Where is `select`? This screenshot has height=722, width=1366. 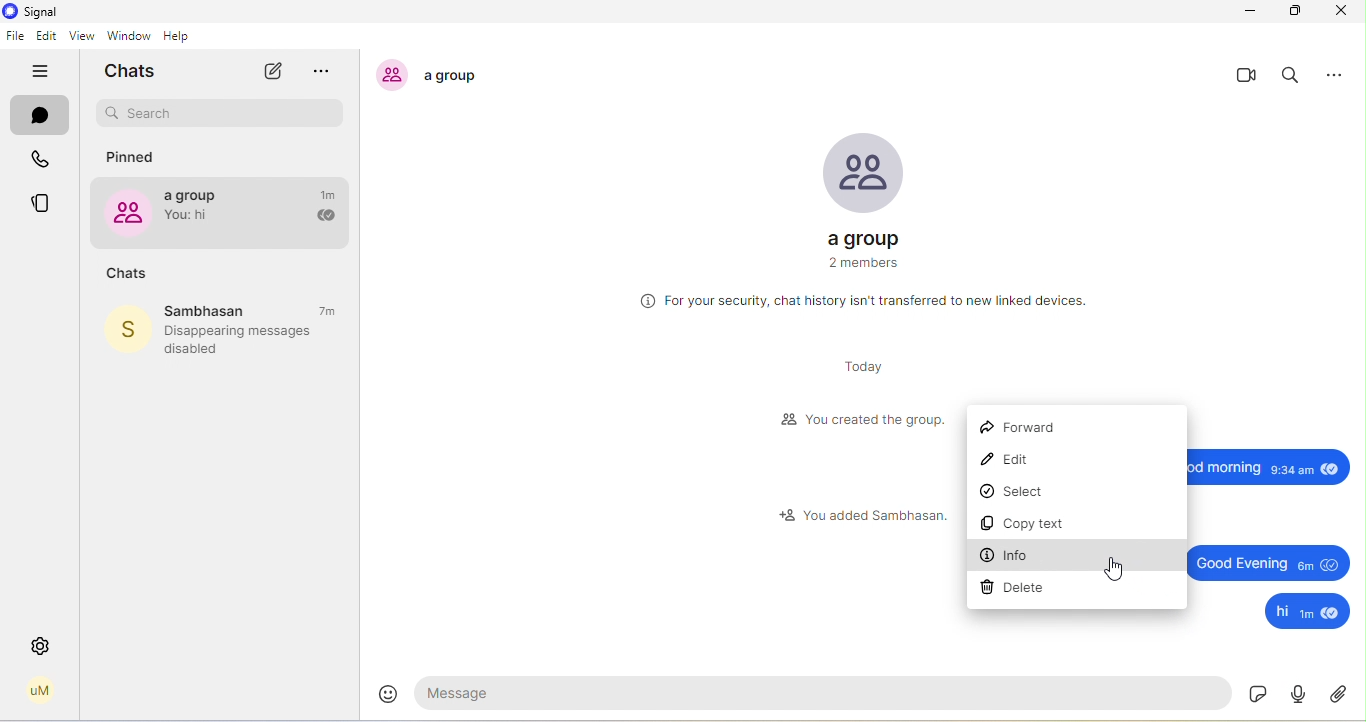 select is located at coordinates (1023, 493).